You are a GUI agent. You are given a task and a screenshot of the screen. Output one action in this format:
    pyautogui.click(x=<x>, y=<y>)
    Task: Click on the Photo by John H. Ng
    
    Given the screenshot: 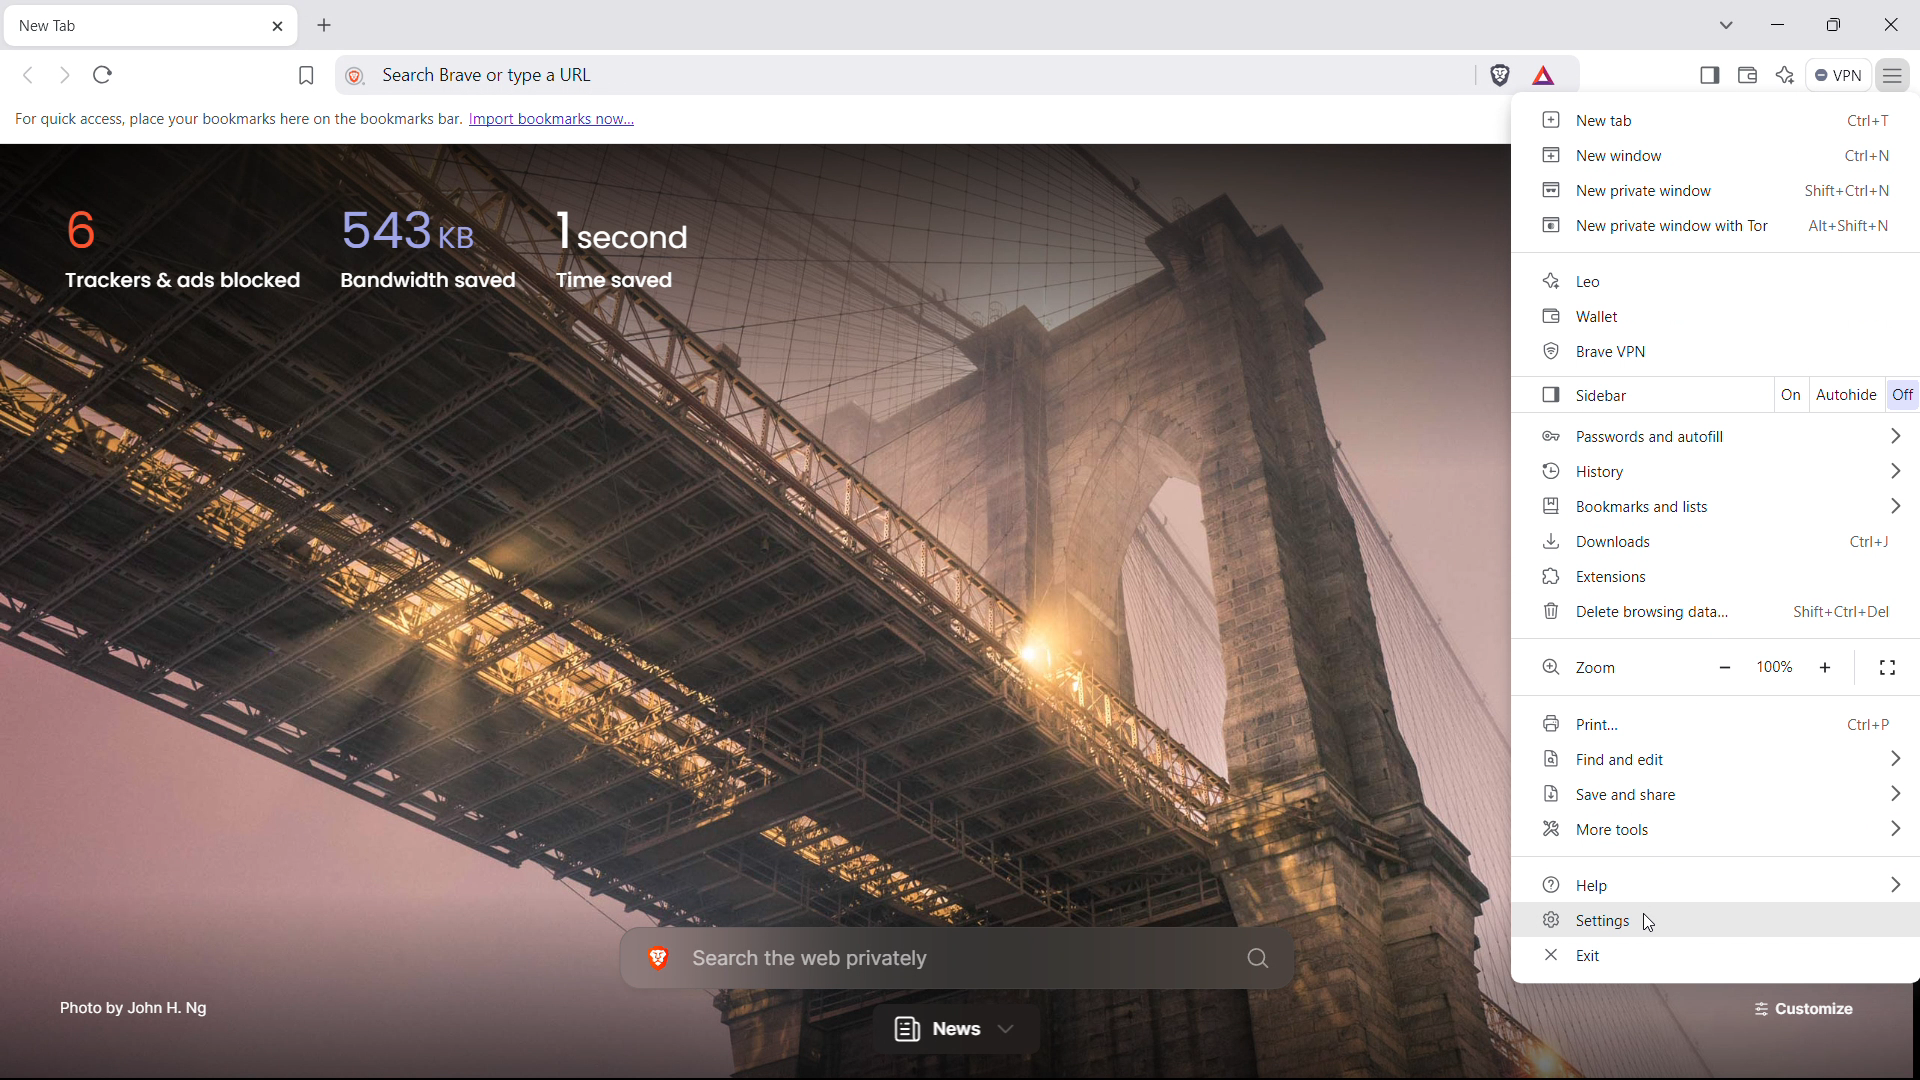 What is the action you would take?
    pyautogui.click(x=140, y=1008)
    